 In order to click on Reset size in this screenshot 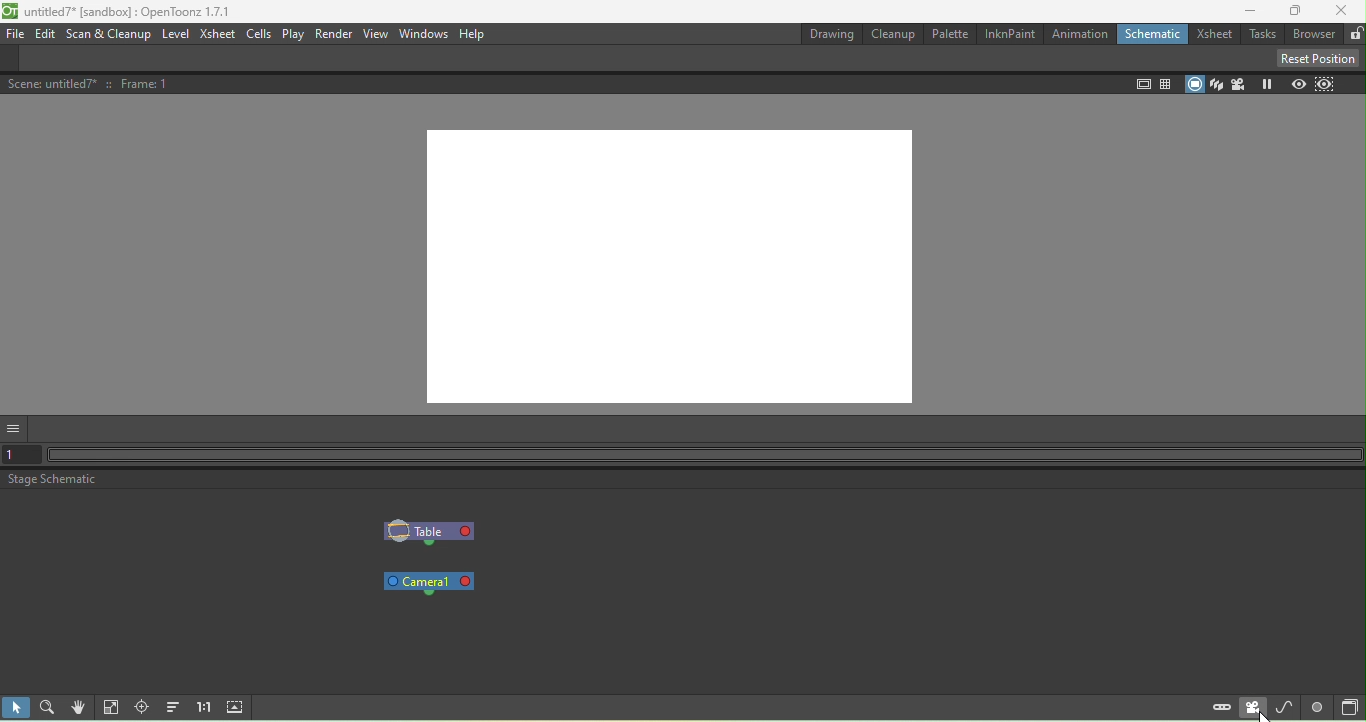, I will do `click(206, 708)`.